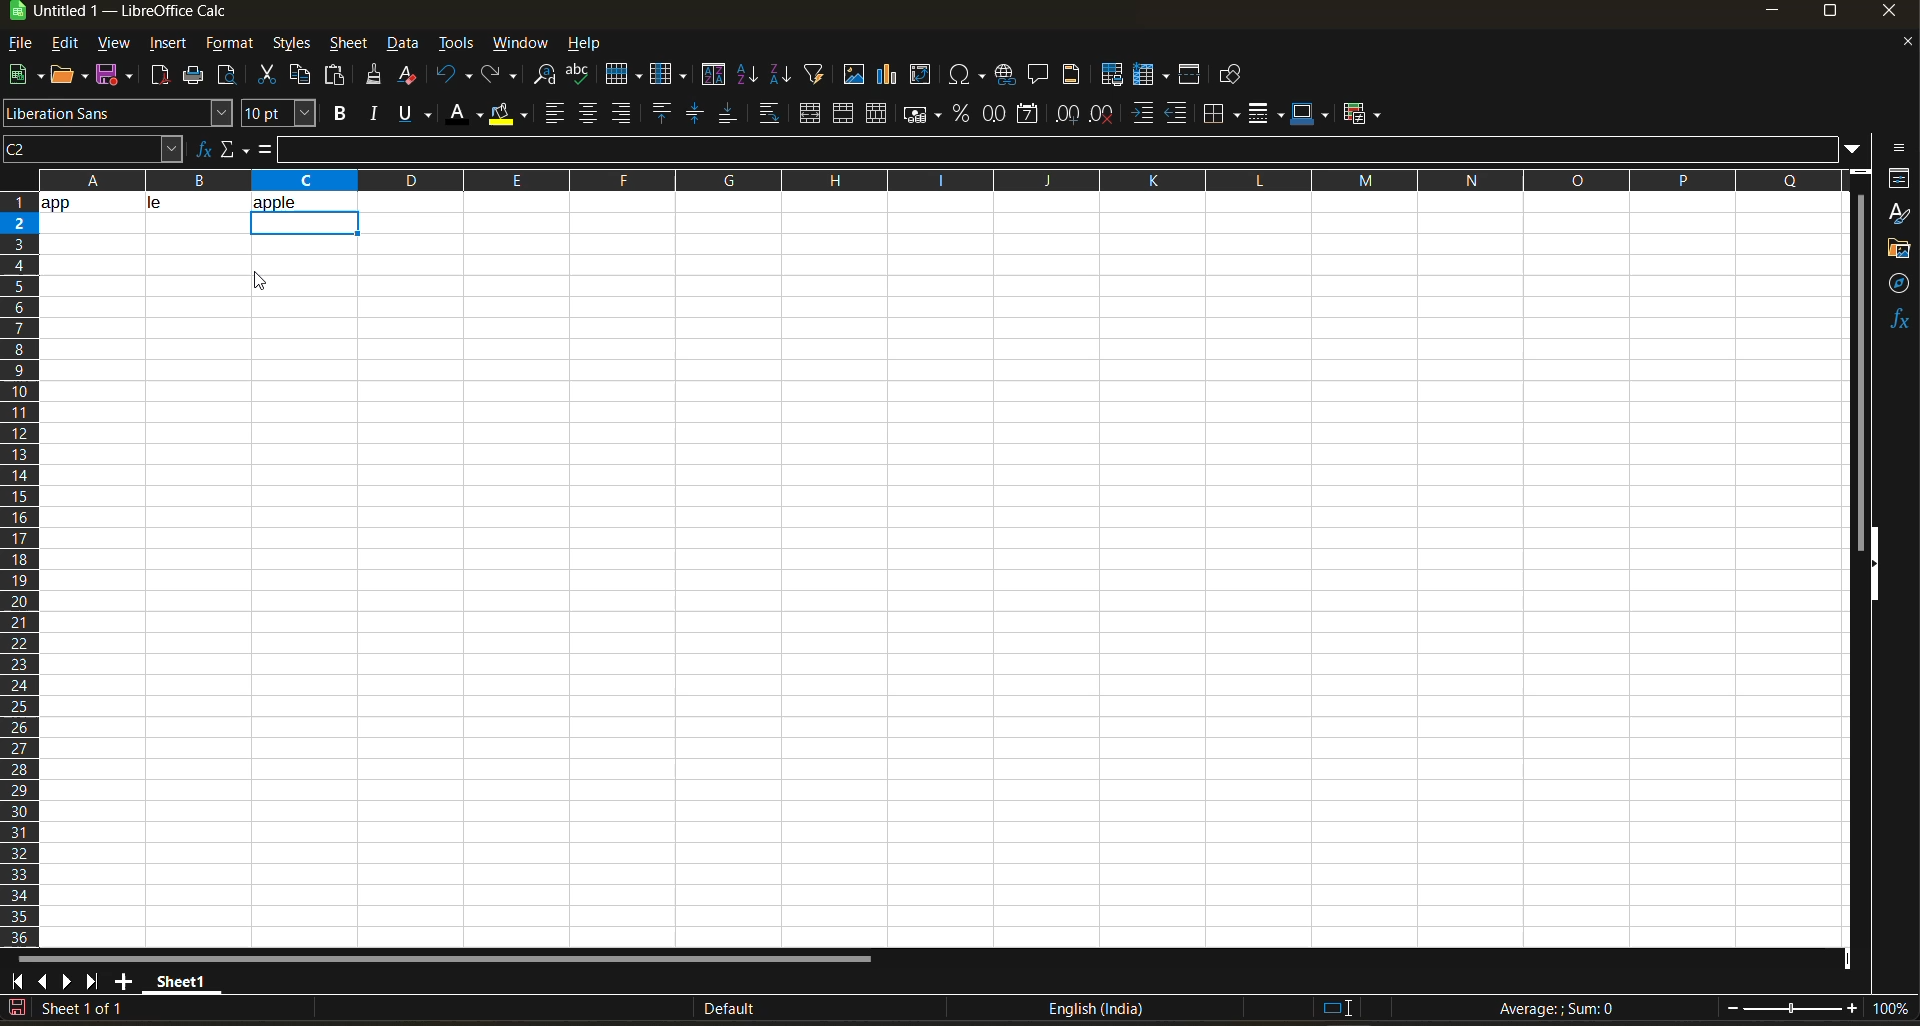  Describe the element at coordinates (1770, 12) in the screenshot. I see `minimize` at that location.